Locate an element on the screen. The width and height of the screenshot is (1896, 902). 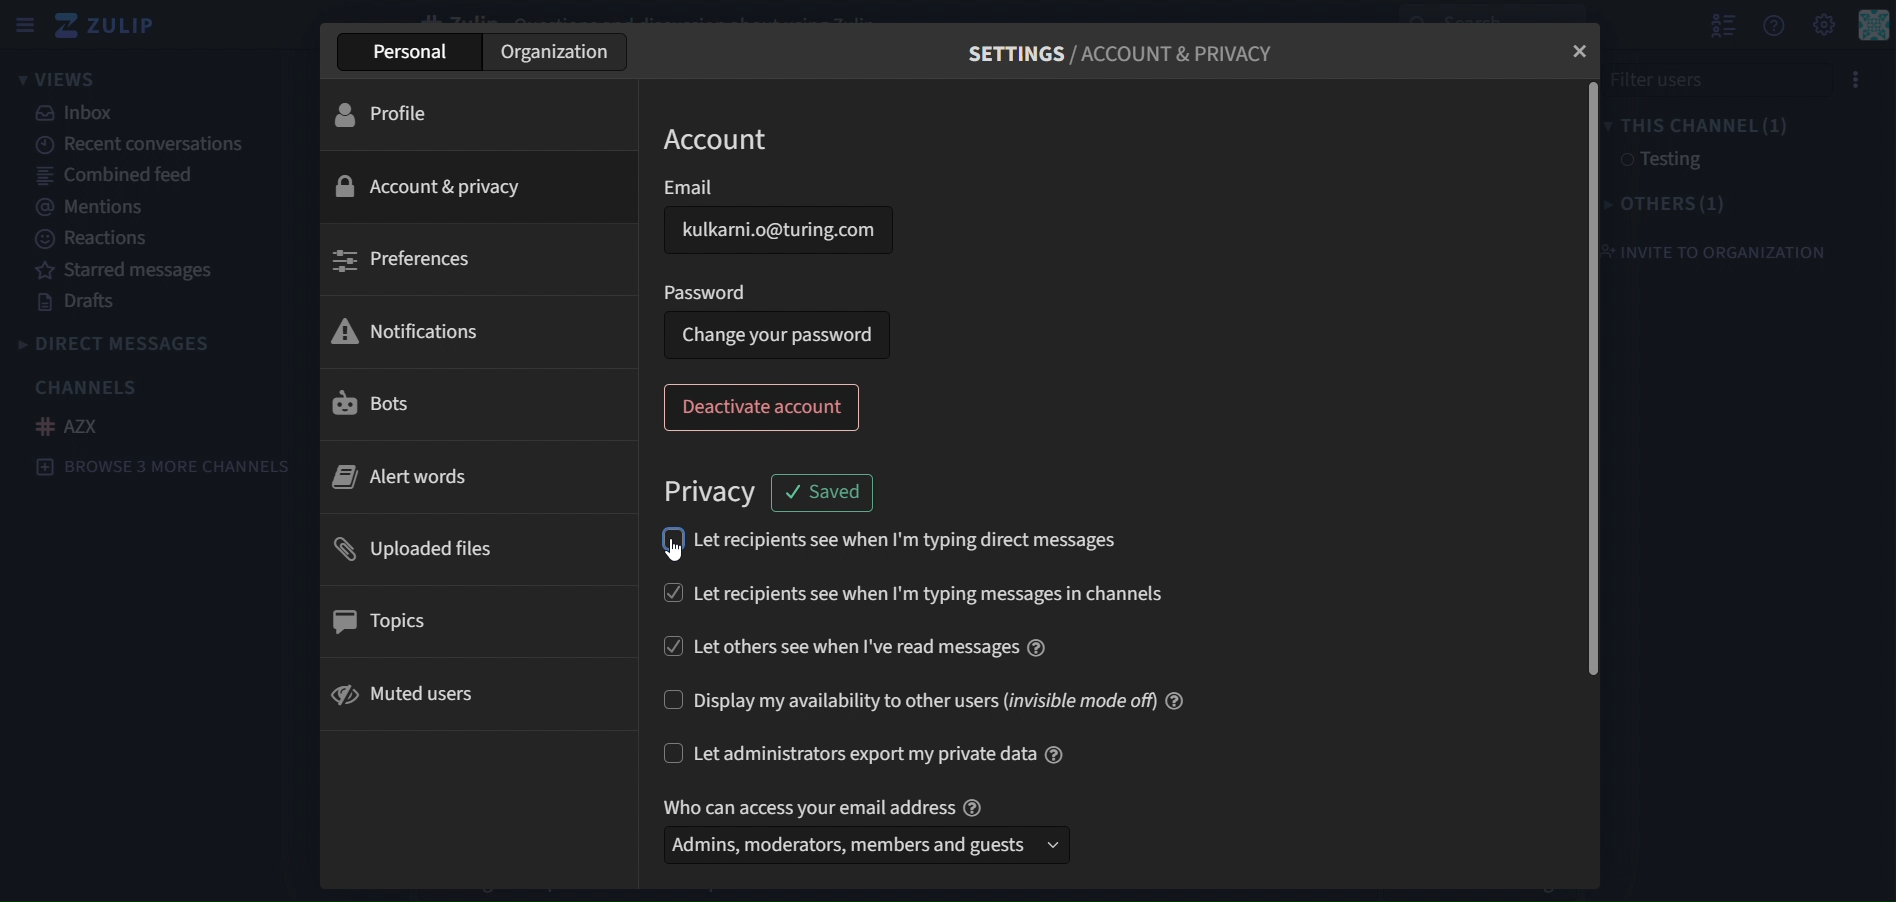
bots is located at coordinates (383, 404).